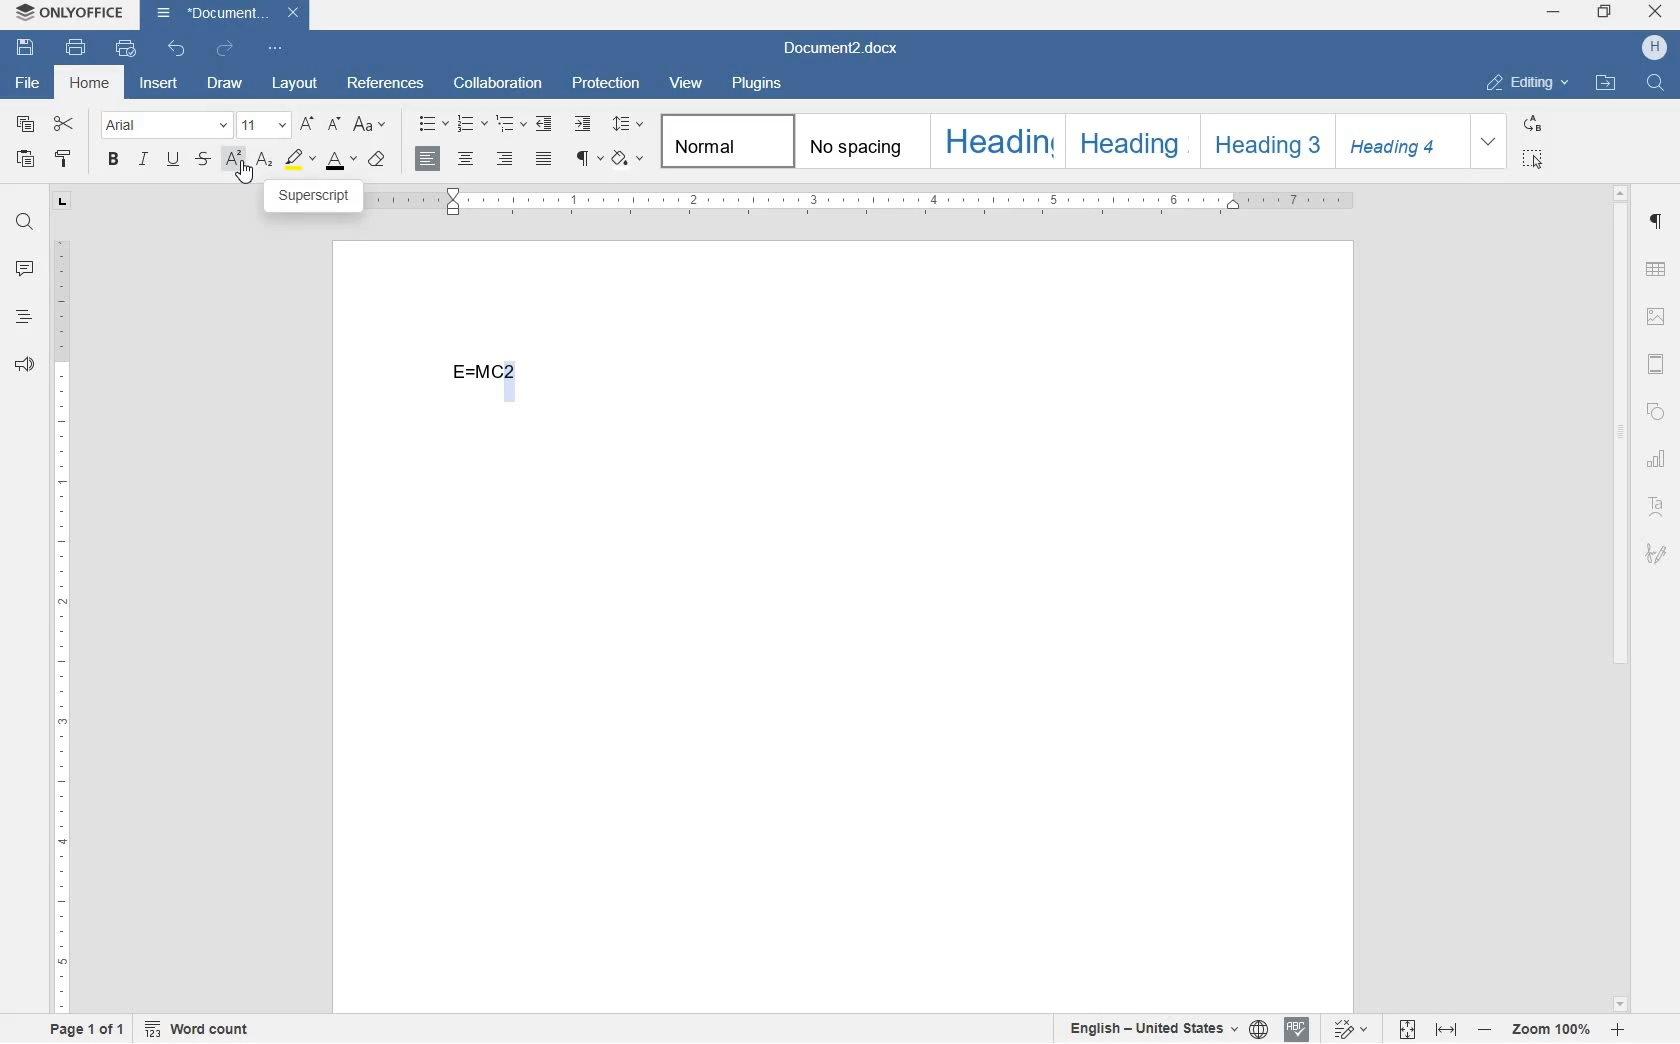 This screenshot has height=1044, width=1680. I want to click on justified, so click(545, 157).